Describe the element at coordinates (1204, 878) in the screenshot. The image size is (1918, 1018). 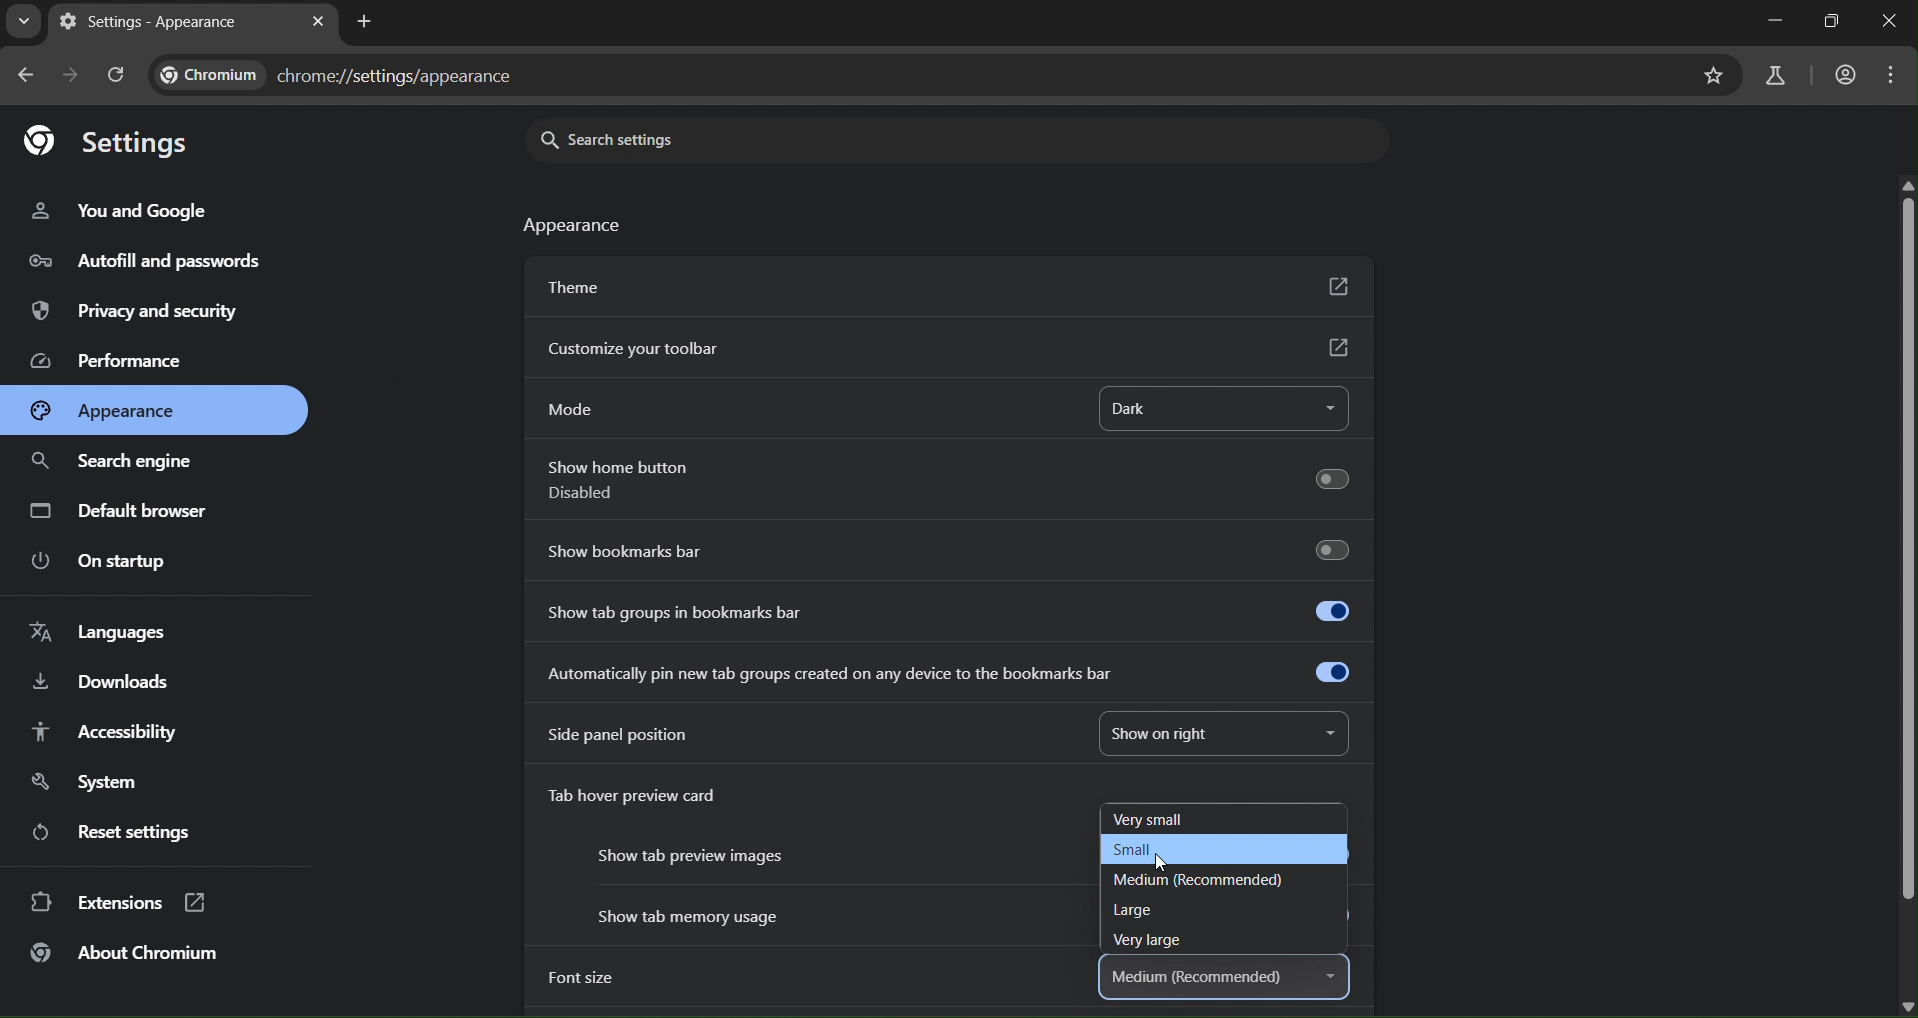
I see `medium` at that location.